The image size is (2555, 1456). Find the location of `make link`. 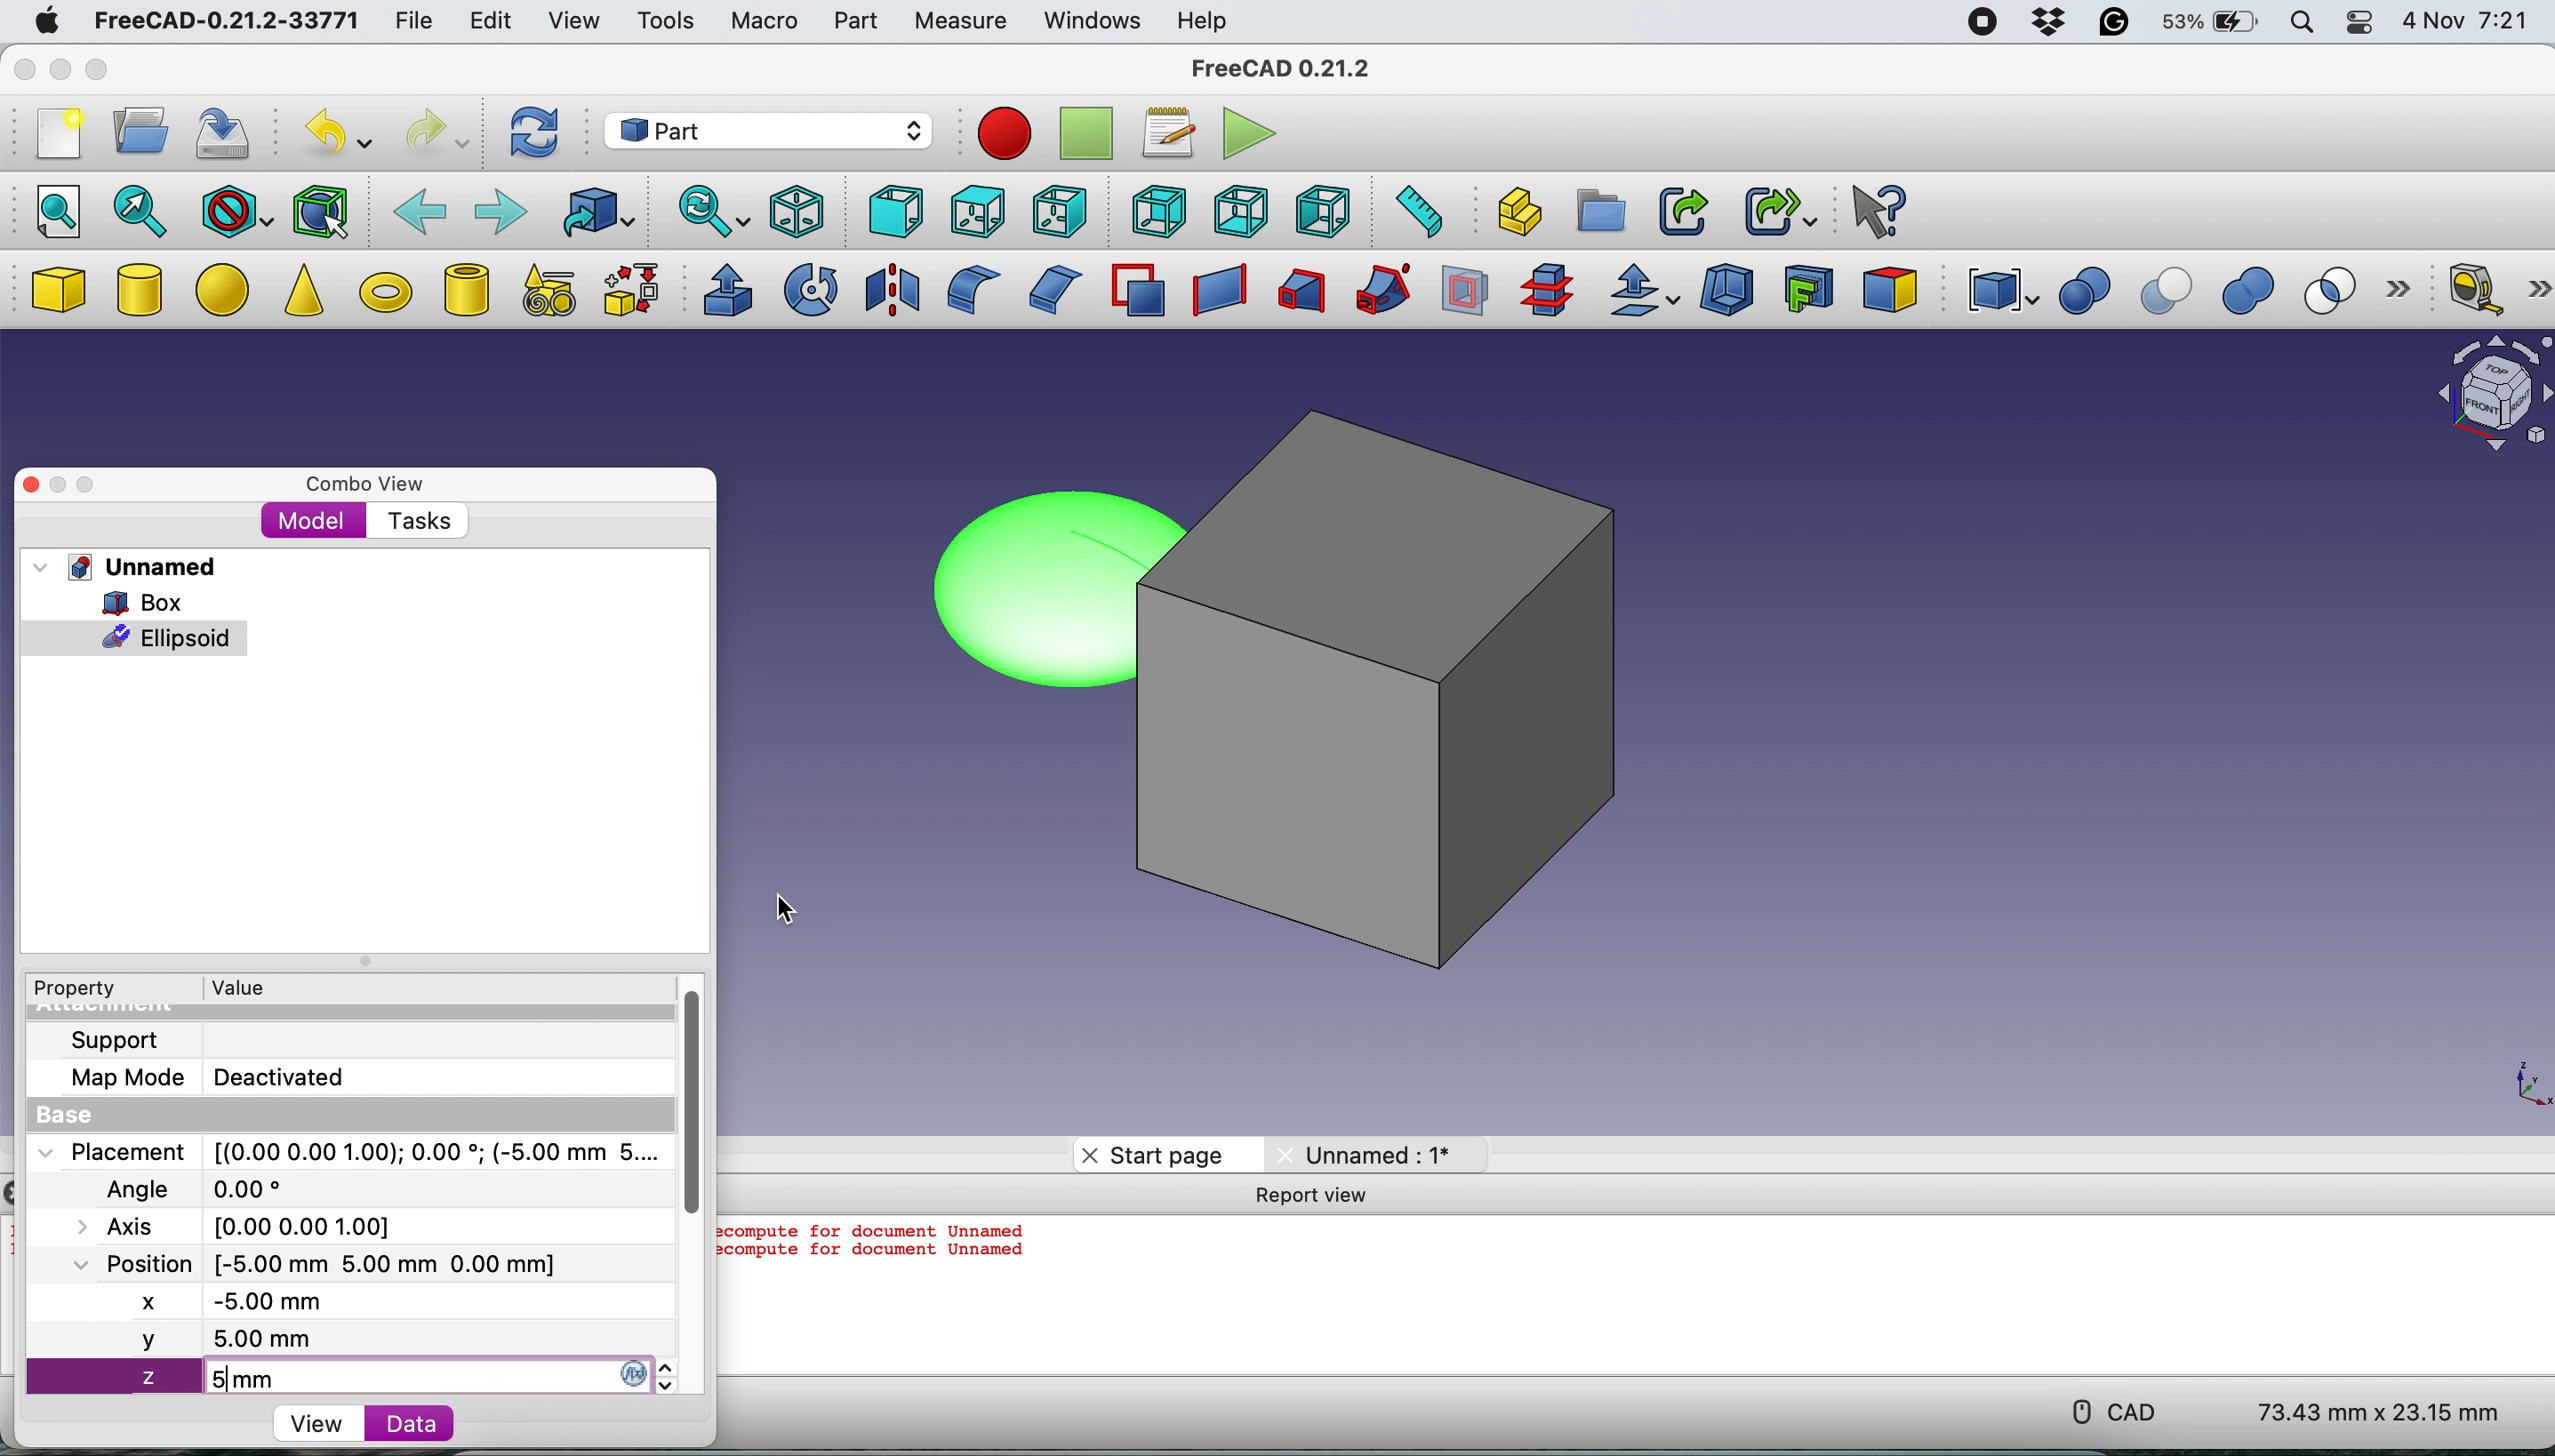

make link is located at coordinates (1682, 210).